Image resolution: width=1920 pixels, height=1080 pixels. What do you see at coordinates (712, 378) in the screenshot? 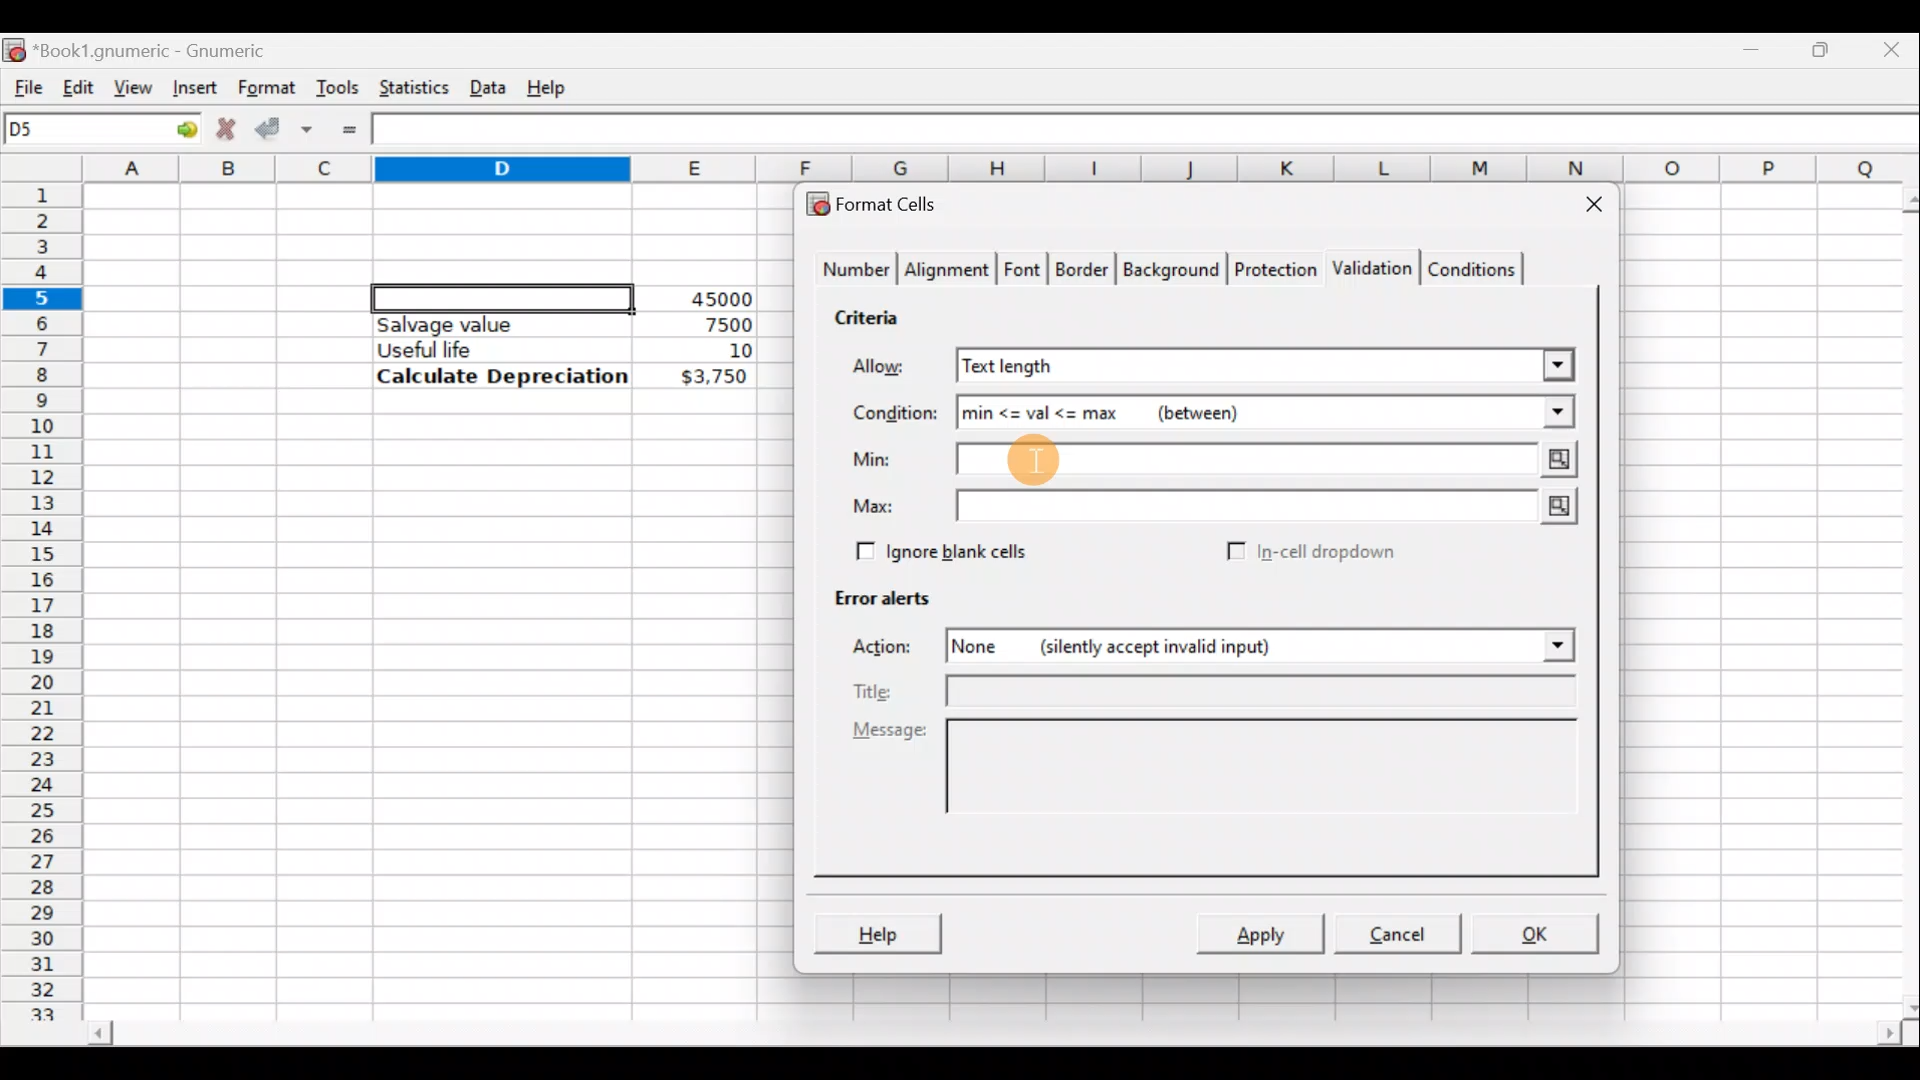
I see `$3,750` at bounding box center [712, 378].